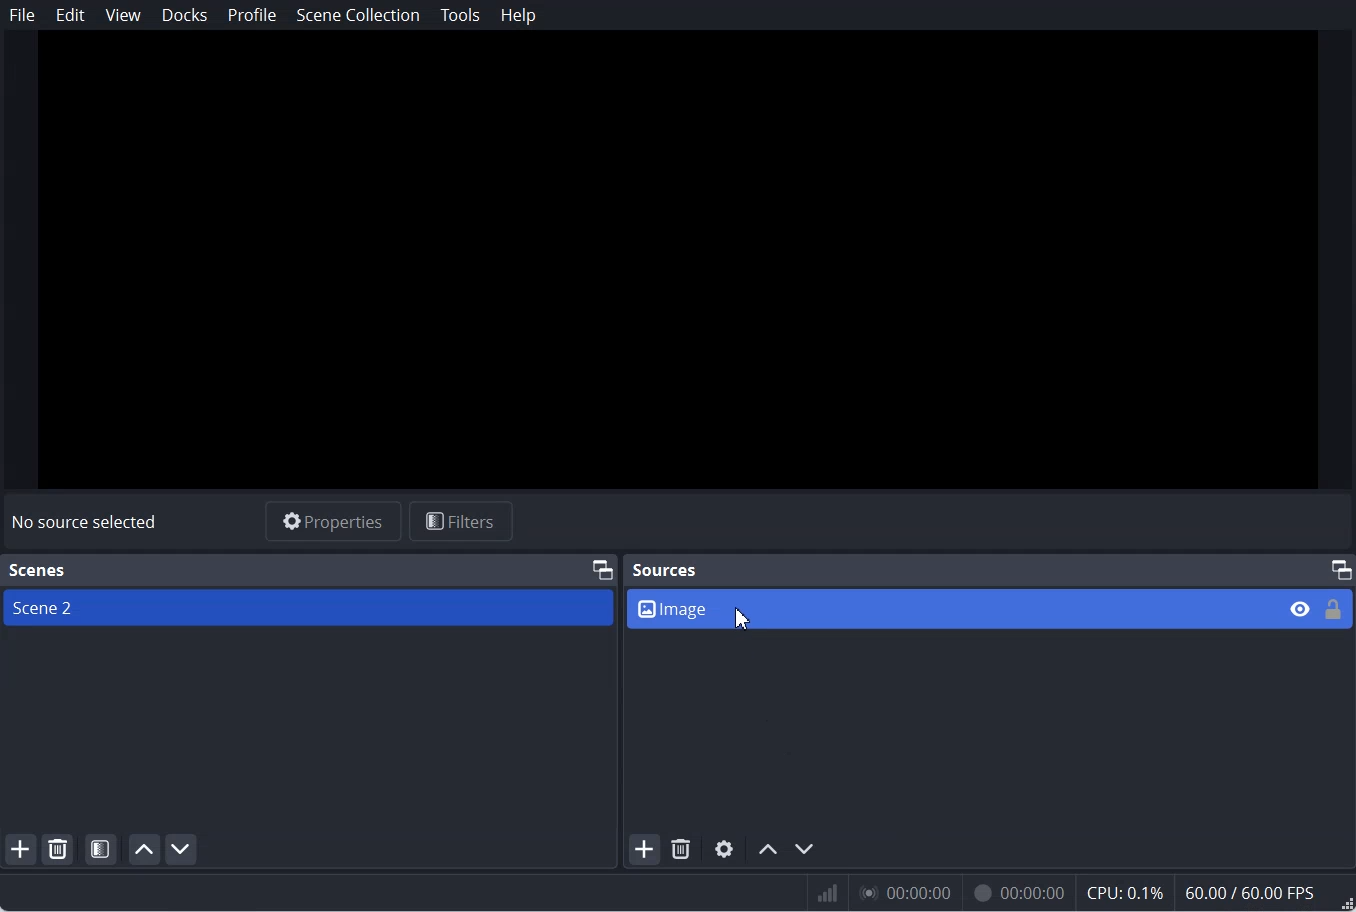  What do you see at coordinates (86, 521) in the screenshot?
I see `Text` at bounding box center [86, 521].